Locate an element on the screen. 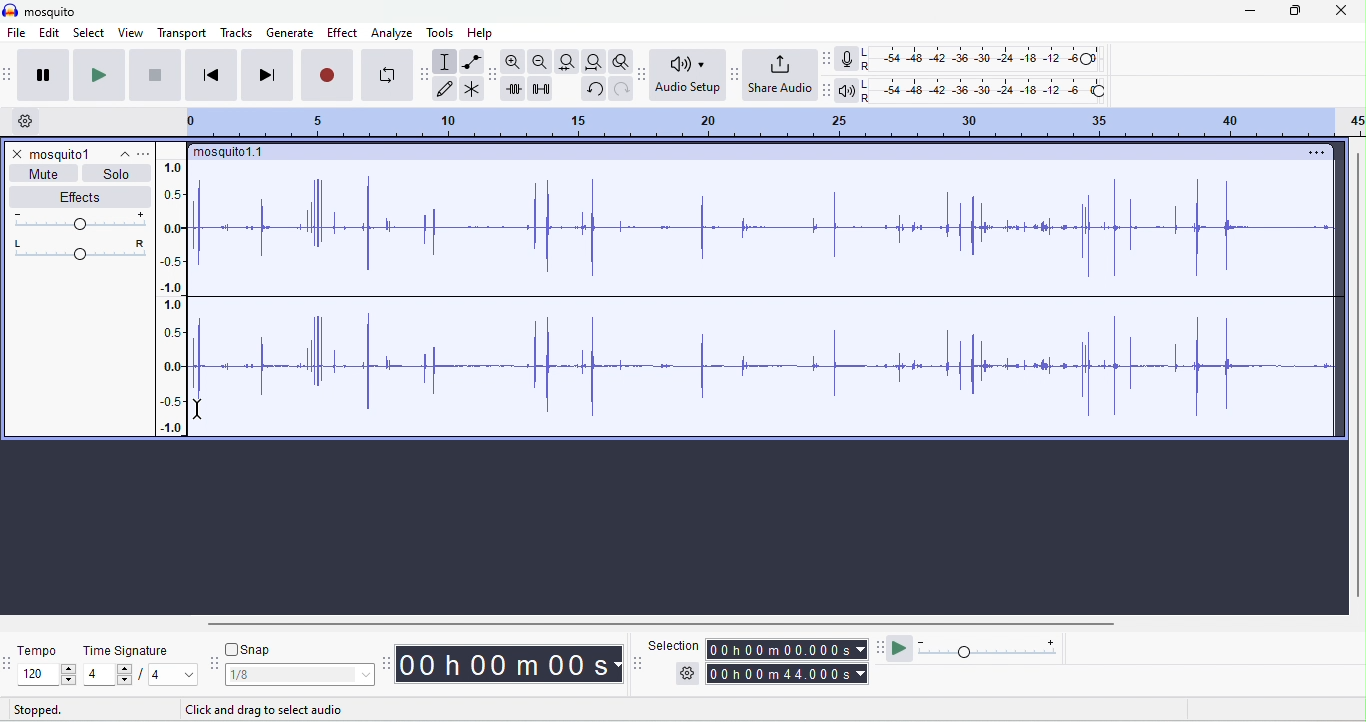 The image size is (1366, 722). record meter is located at coordinates (848, 58).